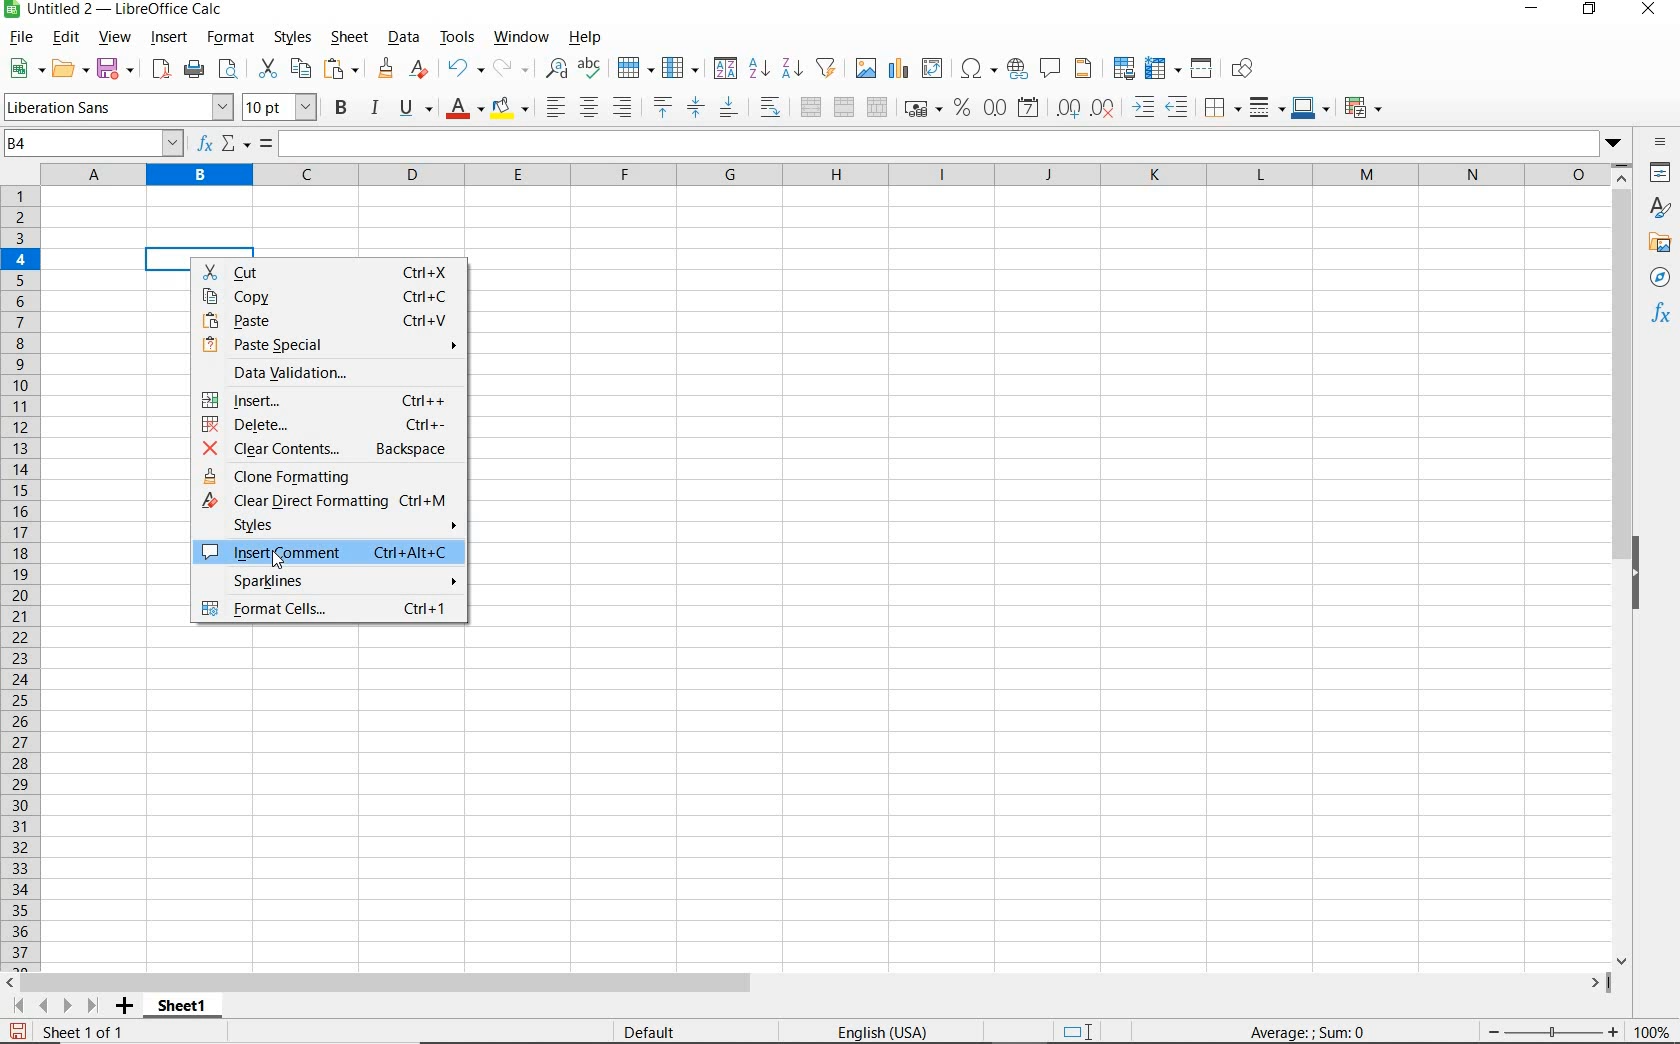 The image size is (1680, 1044). Describe the element at coordinates (724, 68) in the screenshot. I see `sort` at that location.